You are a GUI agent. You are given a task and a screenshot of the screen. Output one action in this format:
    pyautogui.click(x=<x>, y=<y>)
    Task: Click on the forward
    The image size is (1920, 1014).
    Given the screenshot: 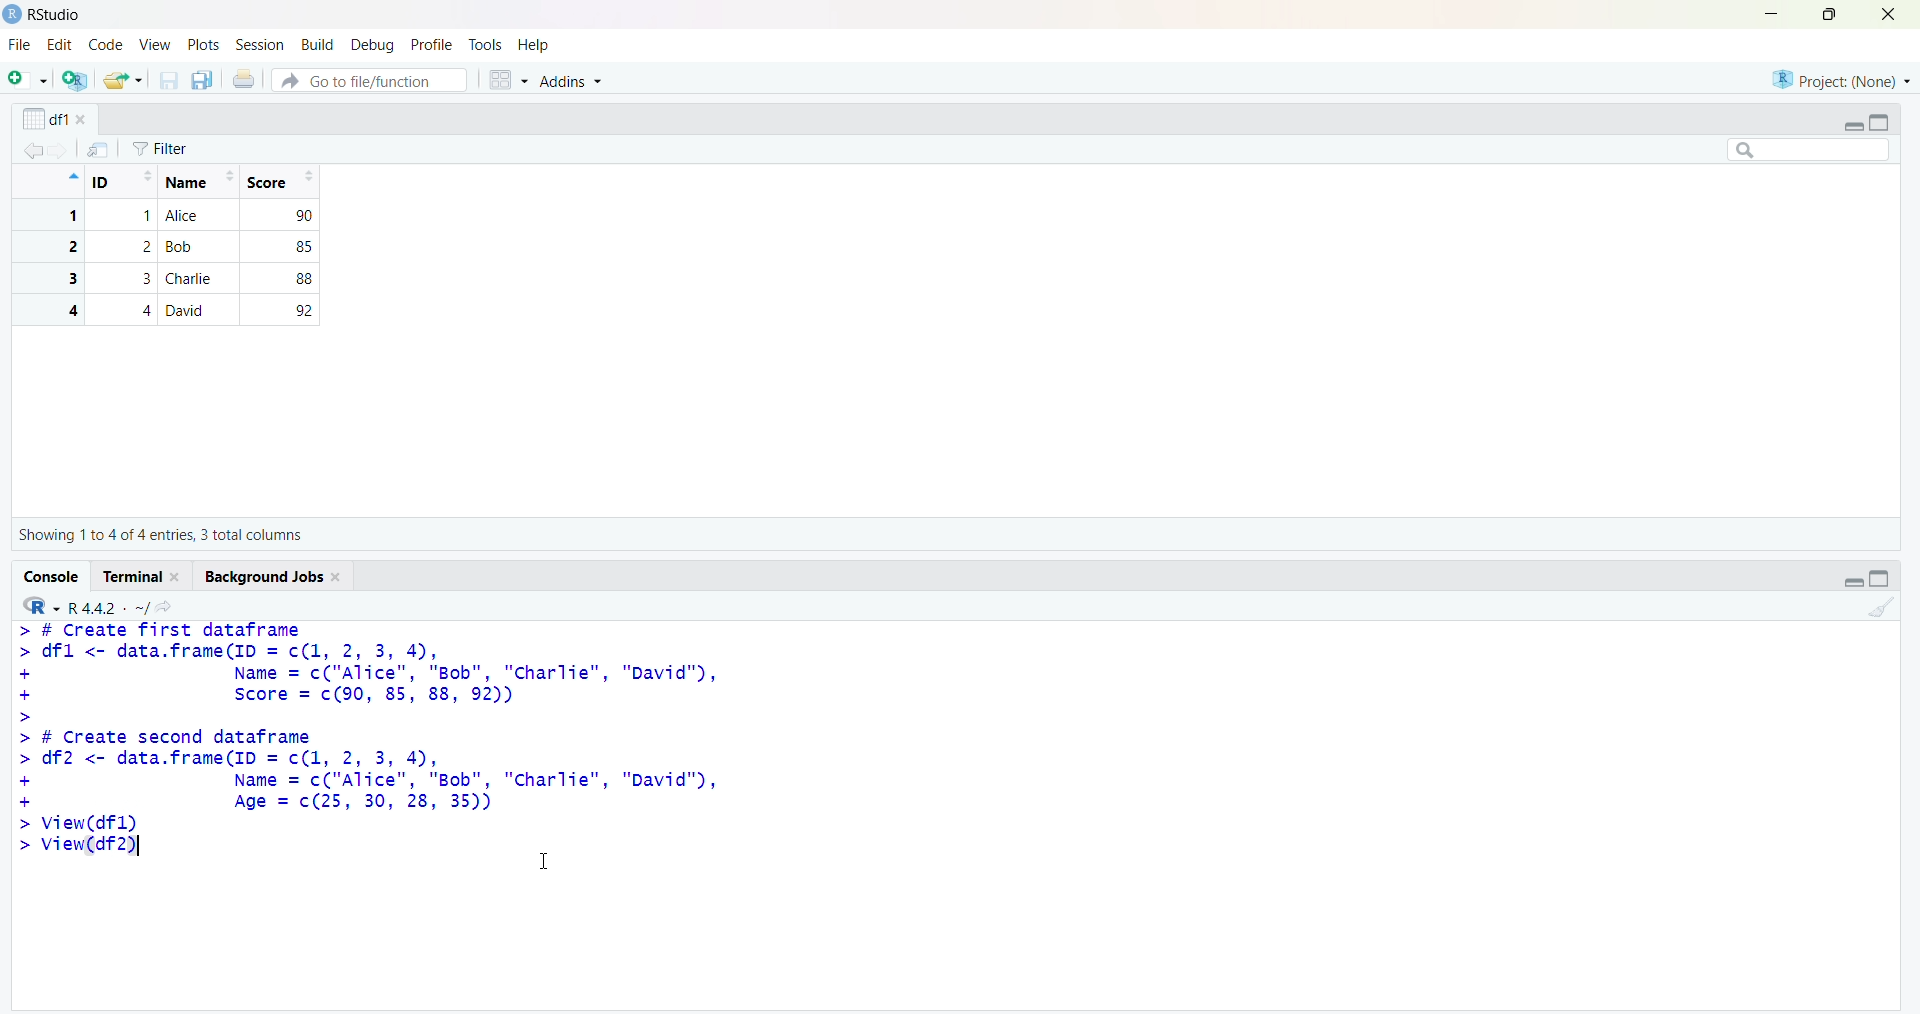 What is the action you would take?
    pyautogui.click(x=60, y=151)
    